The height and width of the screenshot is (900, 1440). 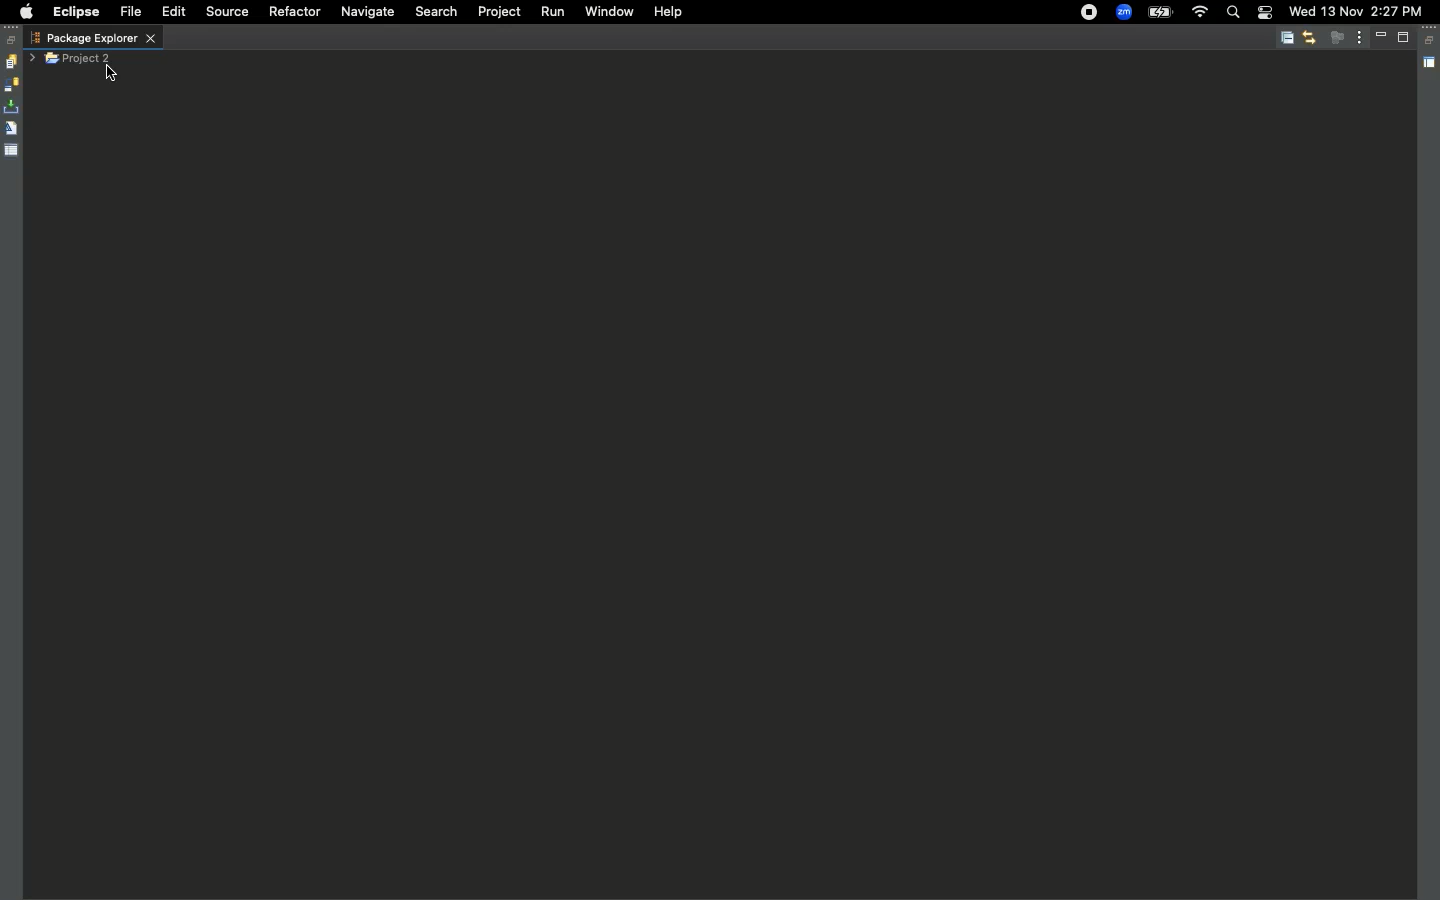 What do you see at coordinates (366, 13) in the screenshot?
I see `Navigate` at bounding box center [366, 13].